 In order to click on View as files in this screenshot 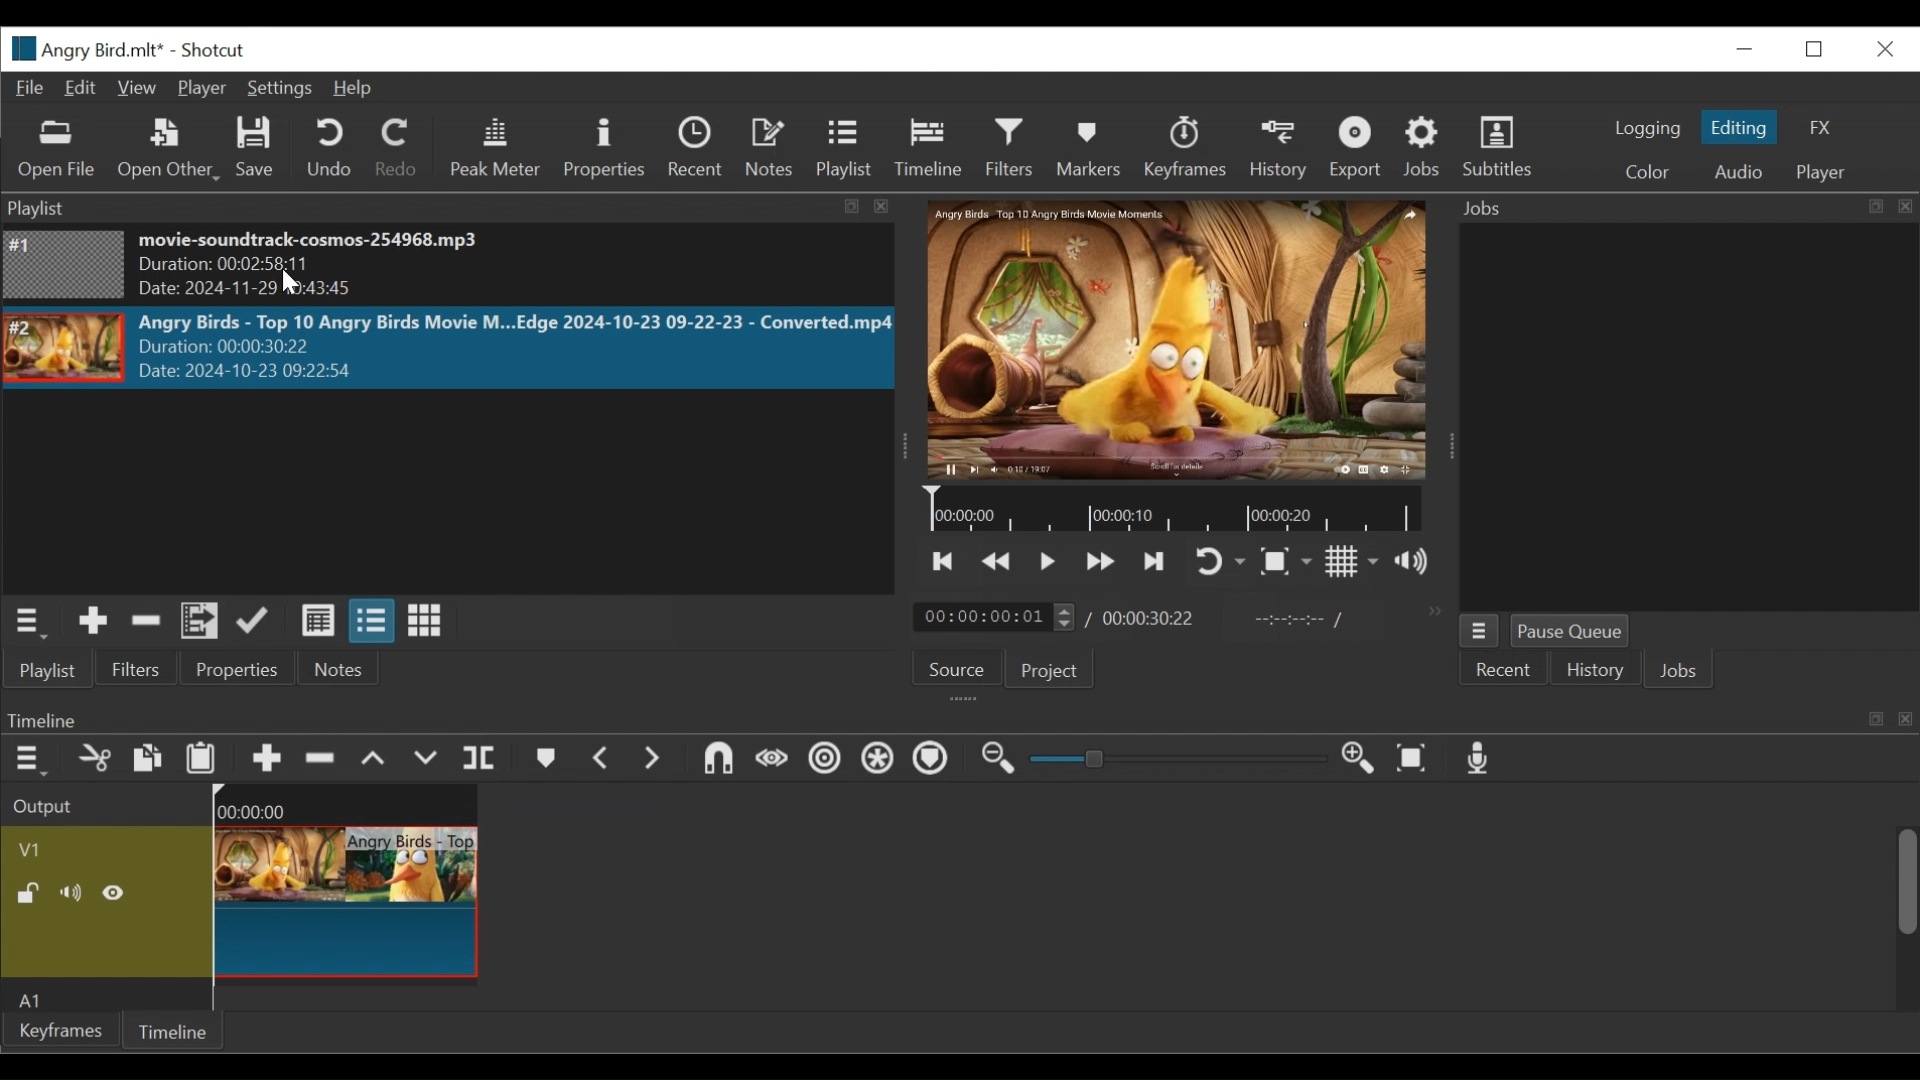, I will do `click(371, 622)`.